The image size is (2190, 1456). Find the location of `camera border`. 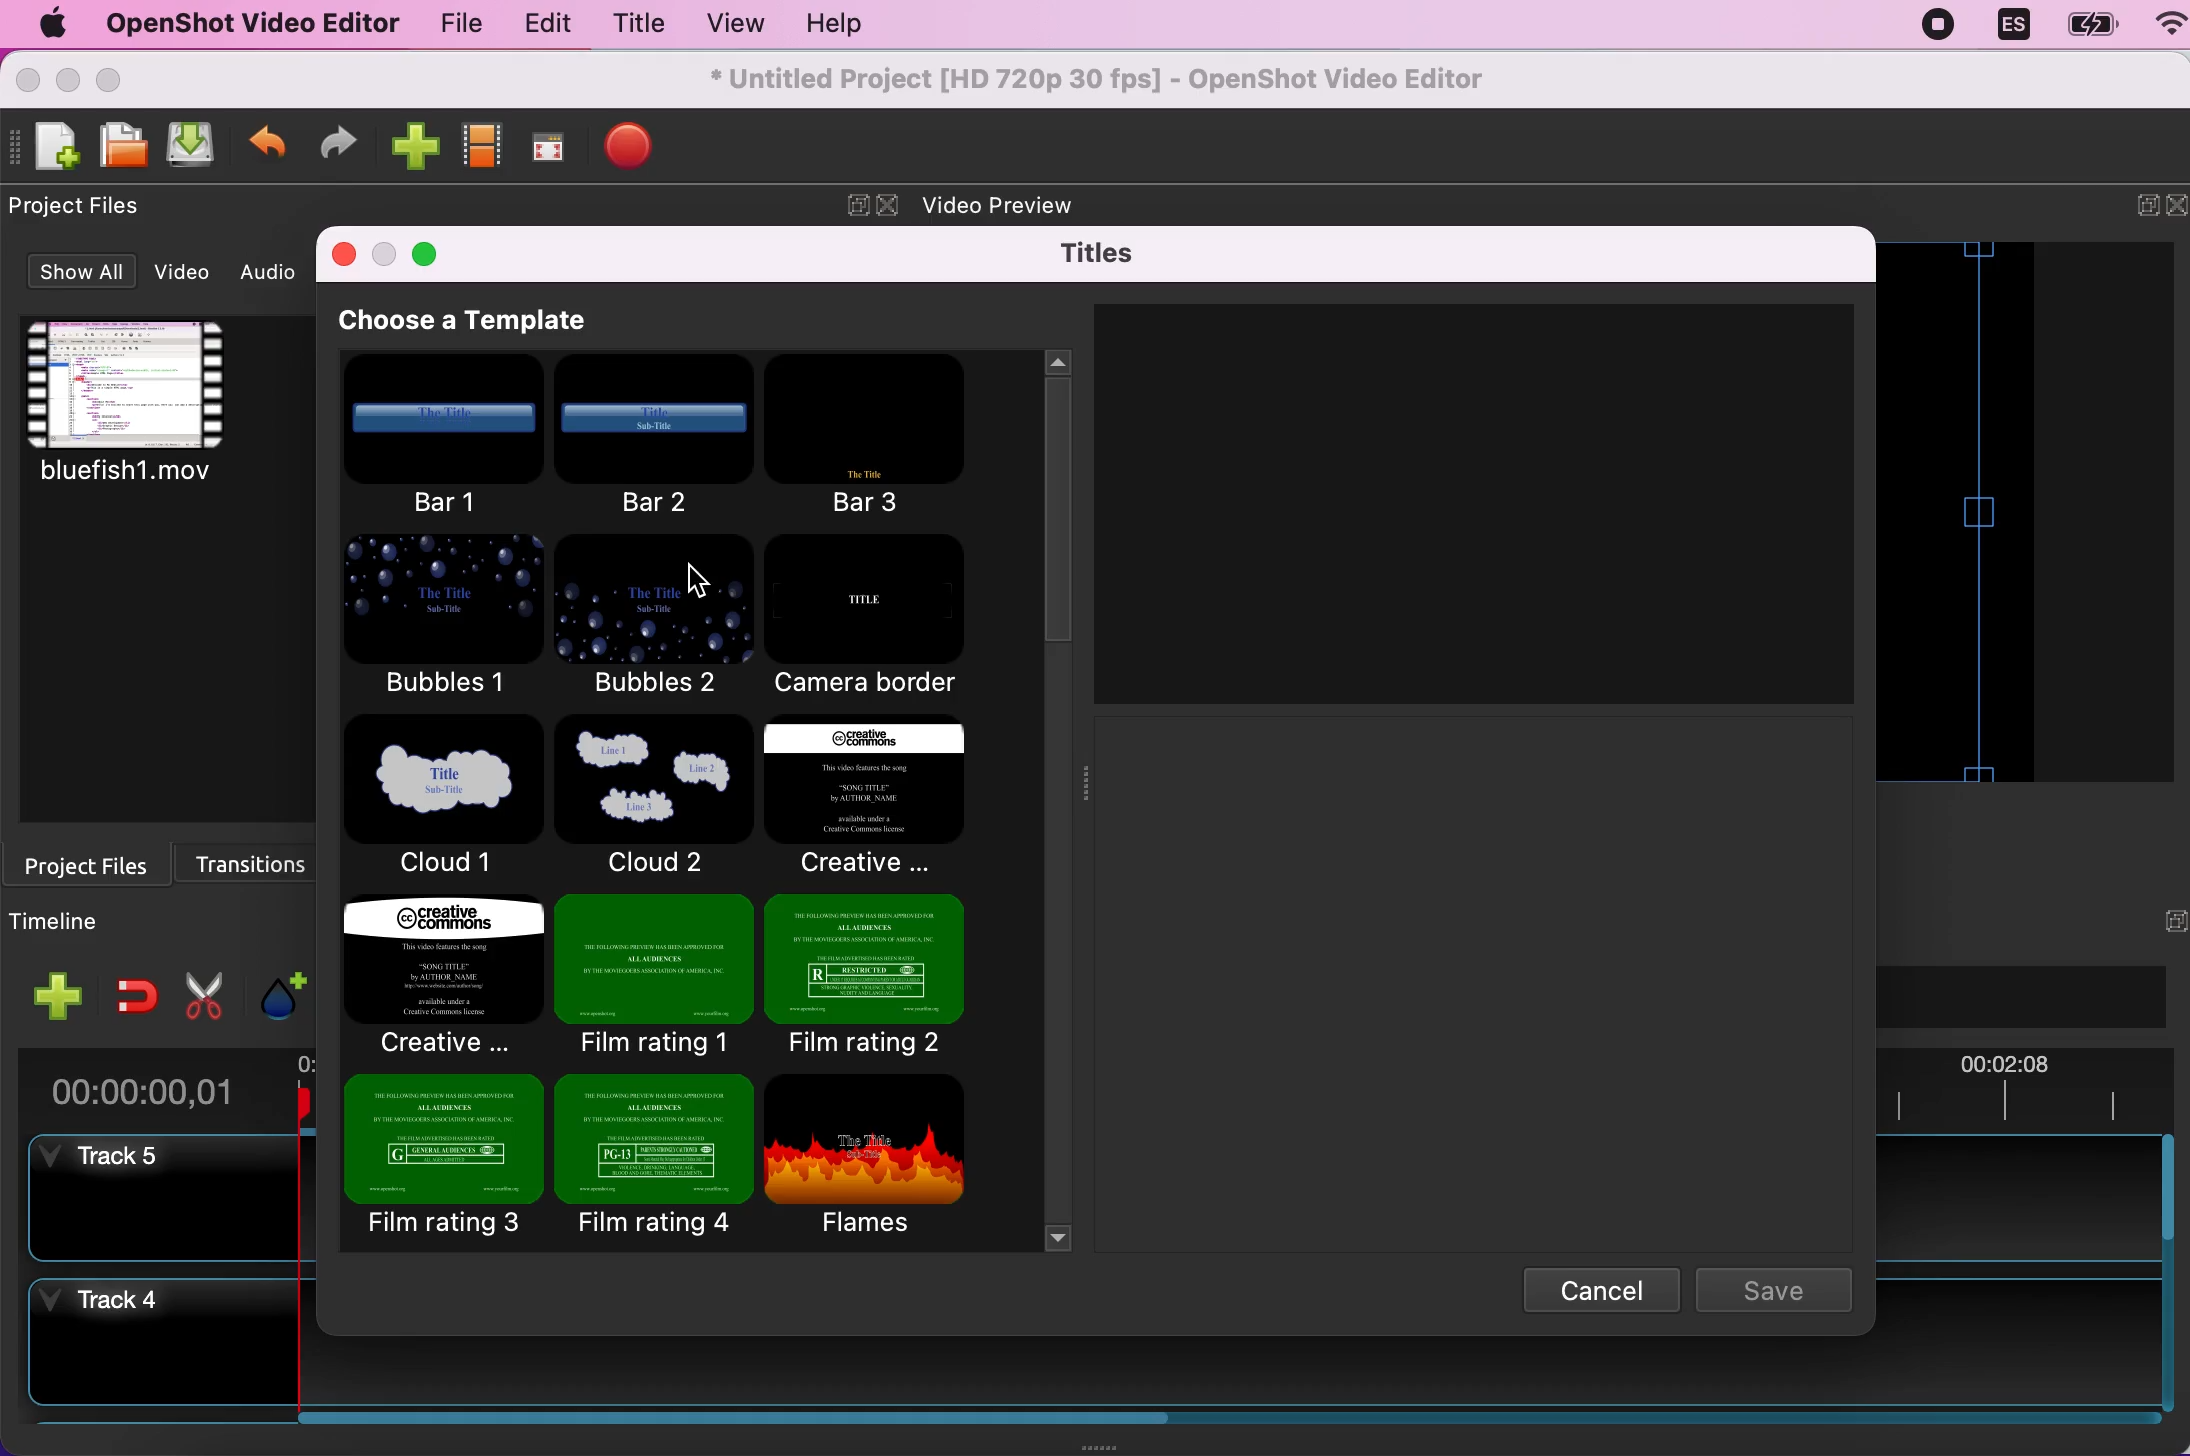

camera border is located at coordinates (880, 618).